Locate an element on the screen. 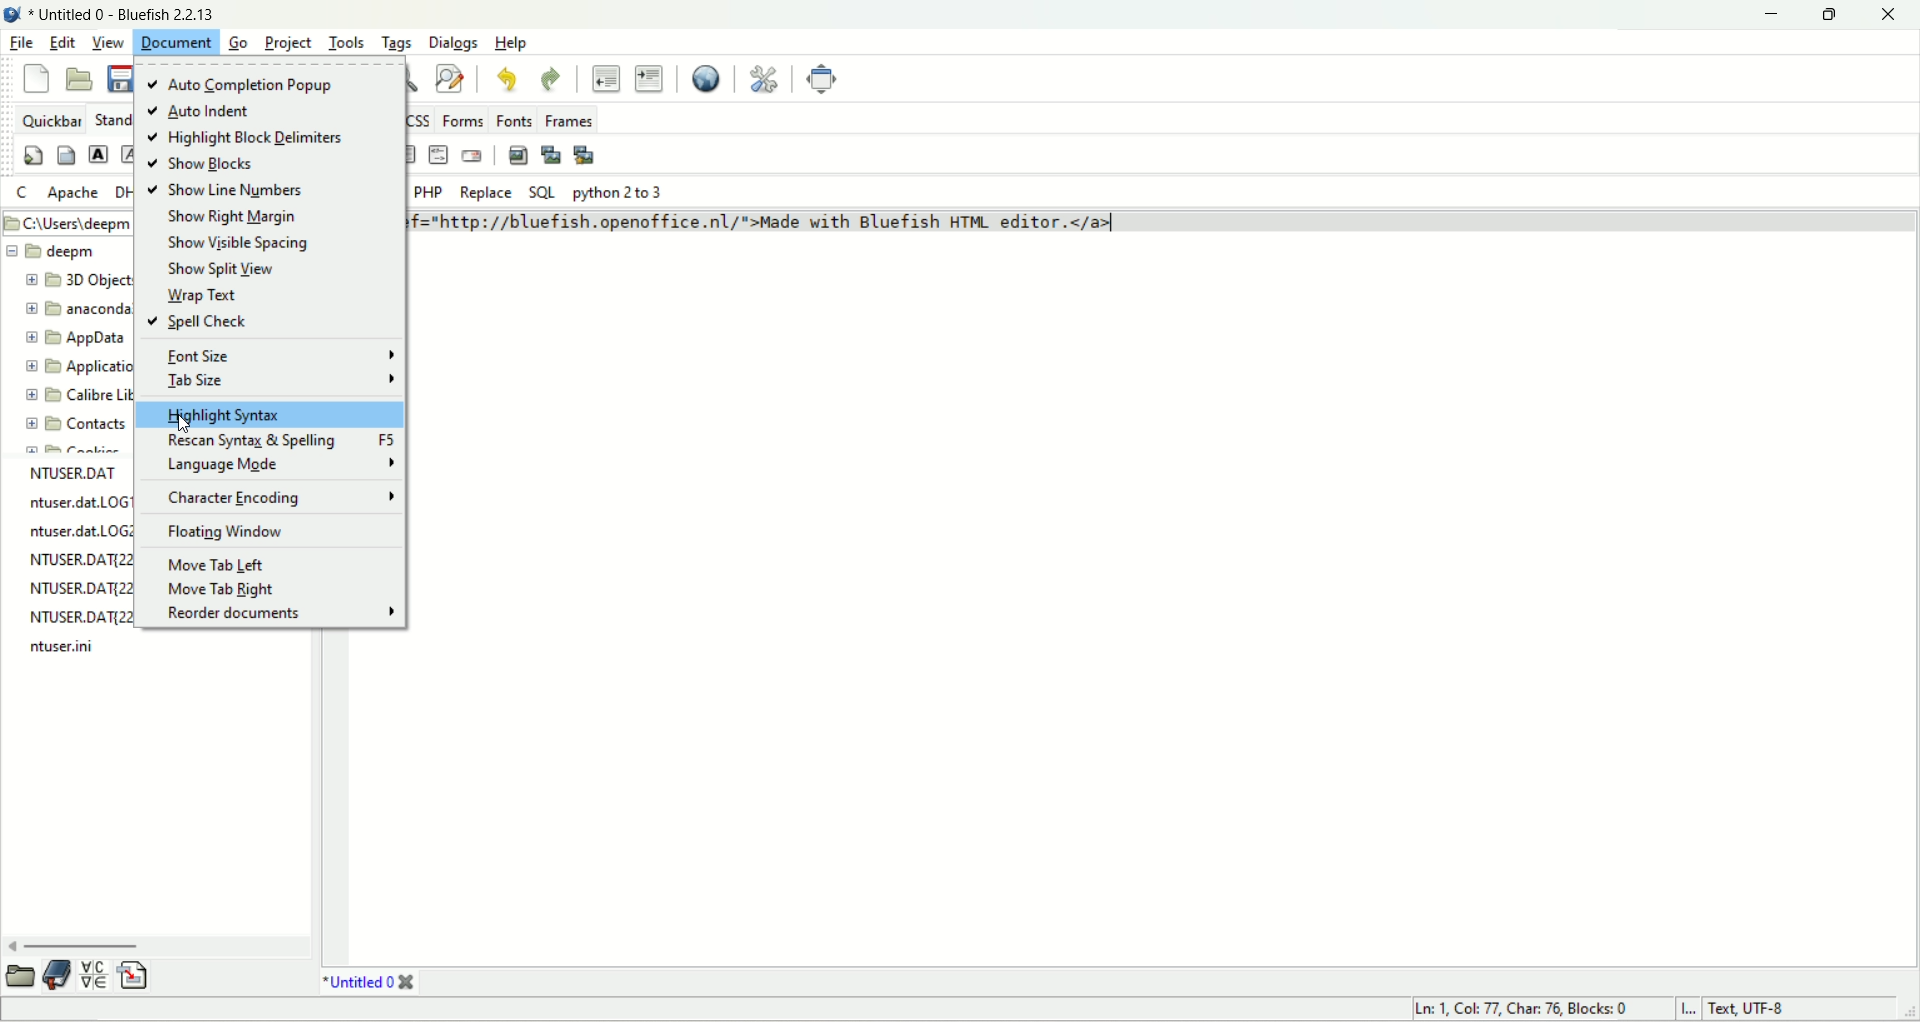 Image resolution: width=1920 pixels, height=1022 pixels. open file is located at coordinates (78, 80).